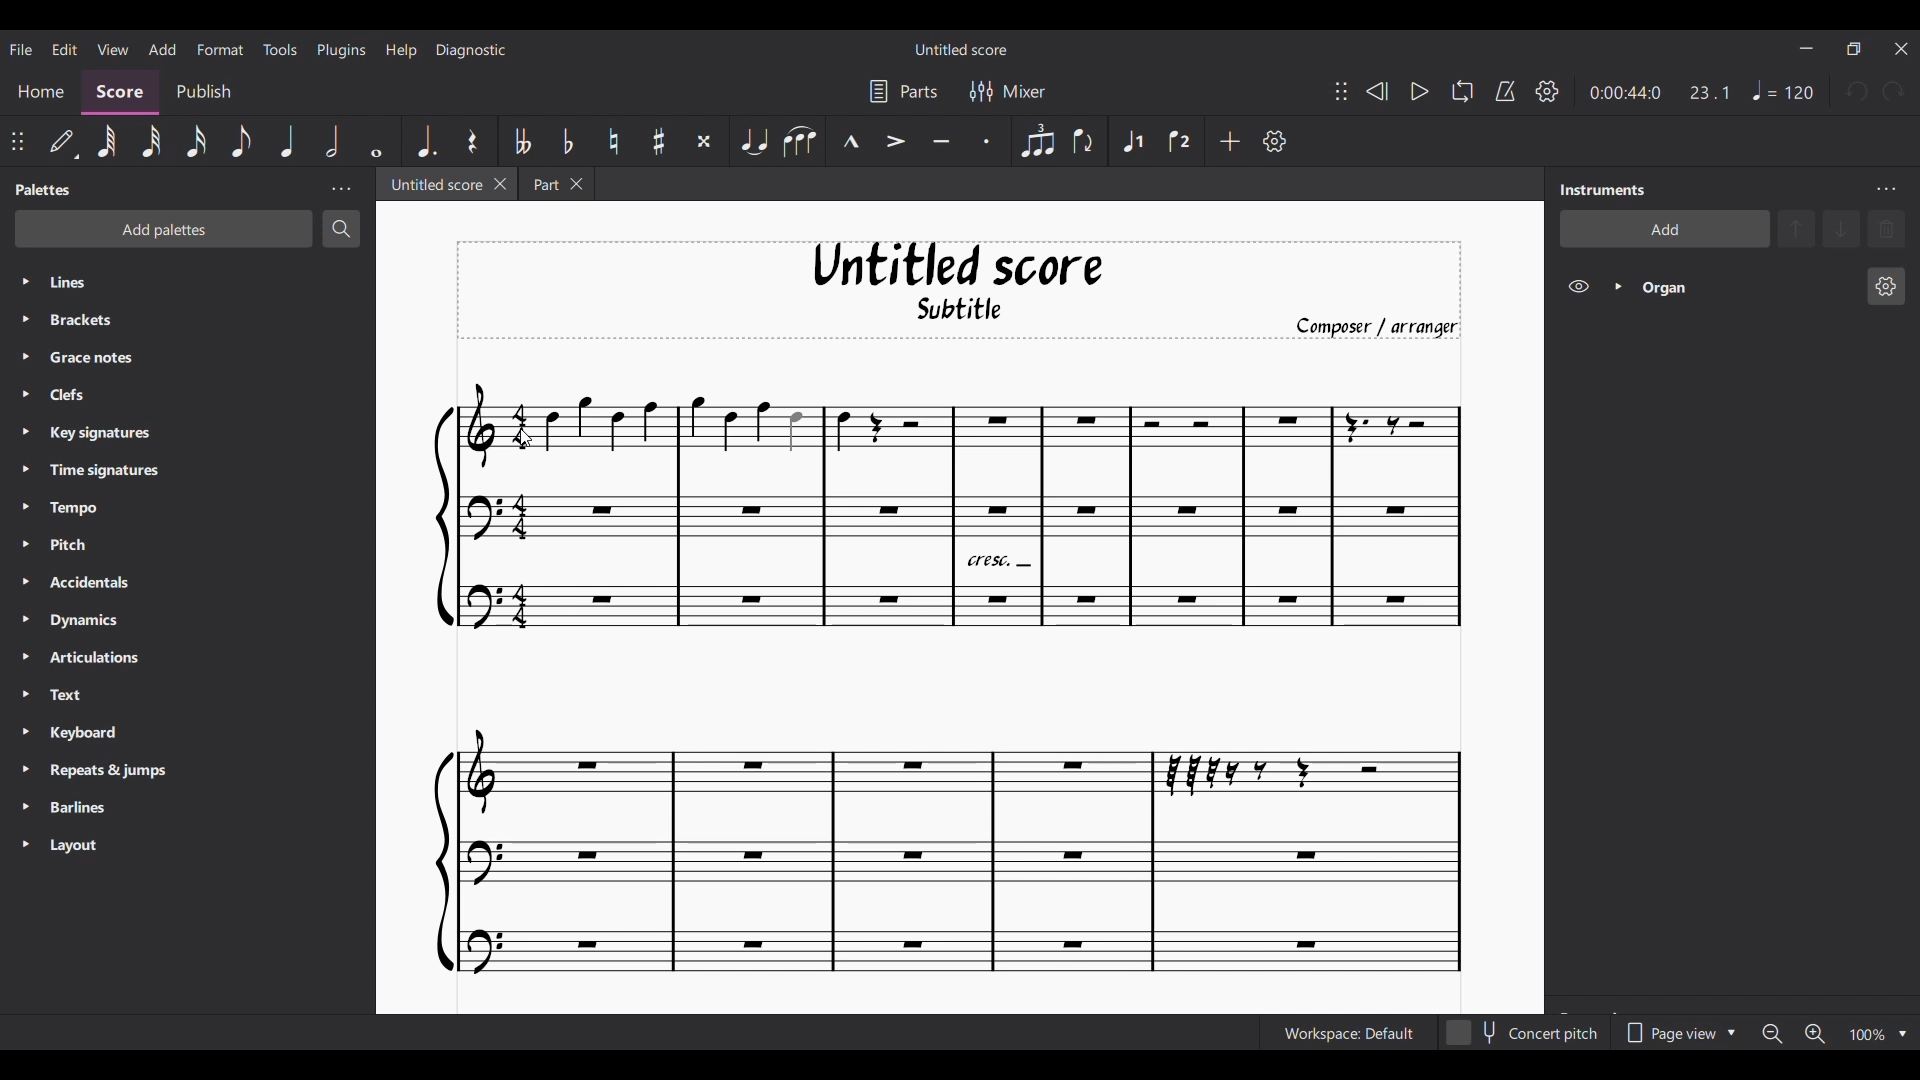 The width and height of the screenshot is (1920, 1080). What do you see at coordinates (1842, 228) in the screenshot?
I see `Move selection down` at bounding box center [1842, 228].